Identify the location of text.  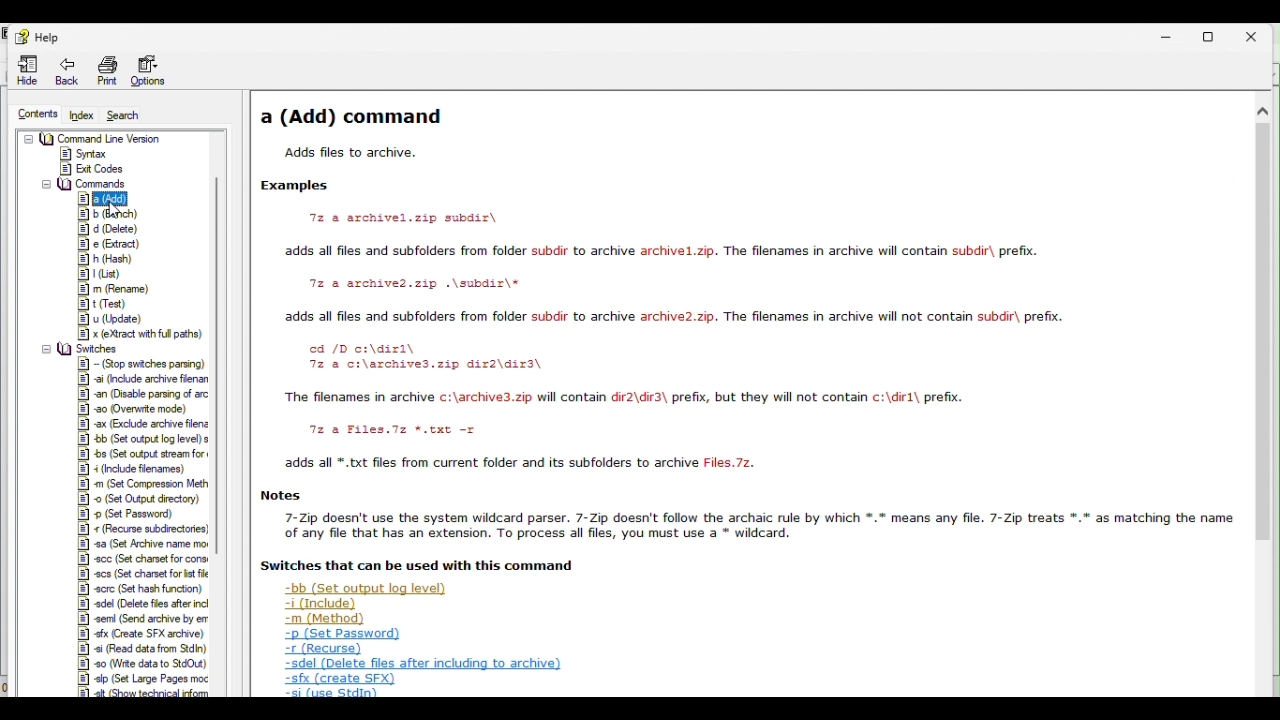
(400, 282).